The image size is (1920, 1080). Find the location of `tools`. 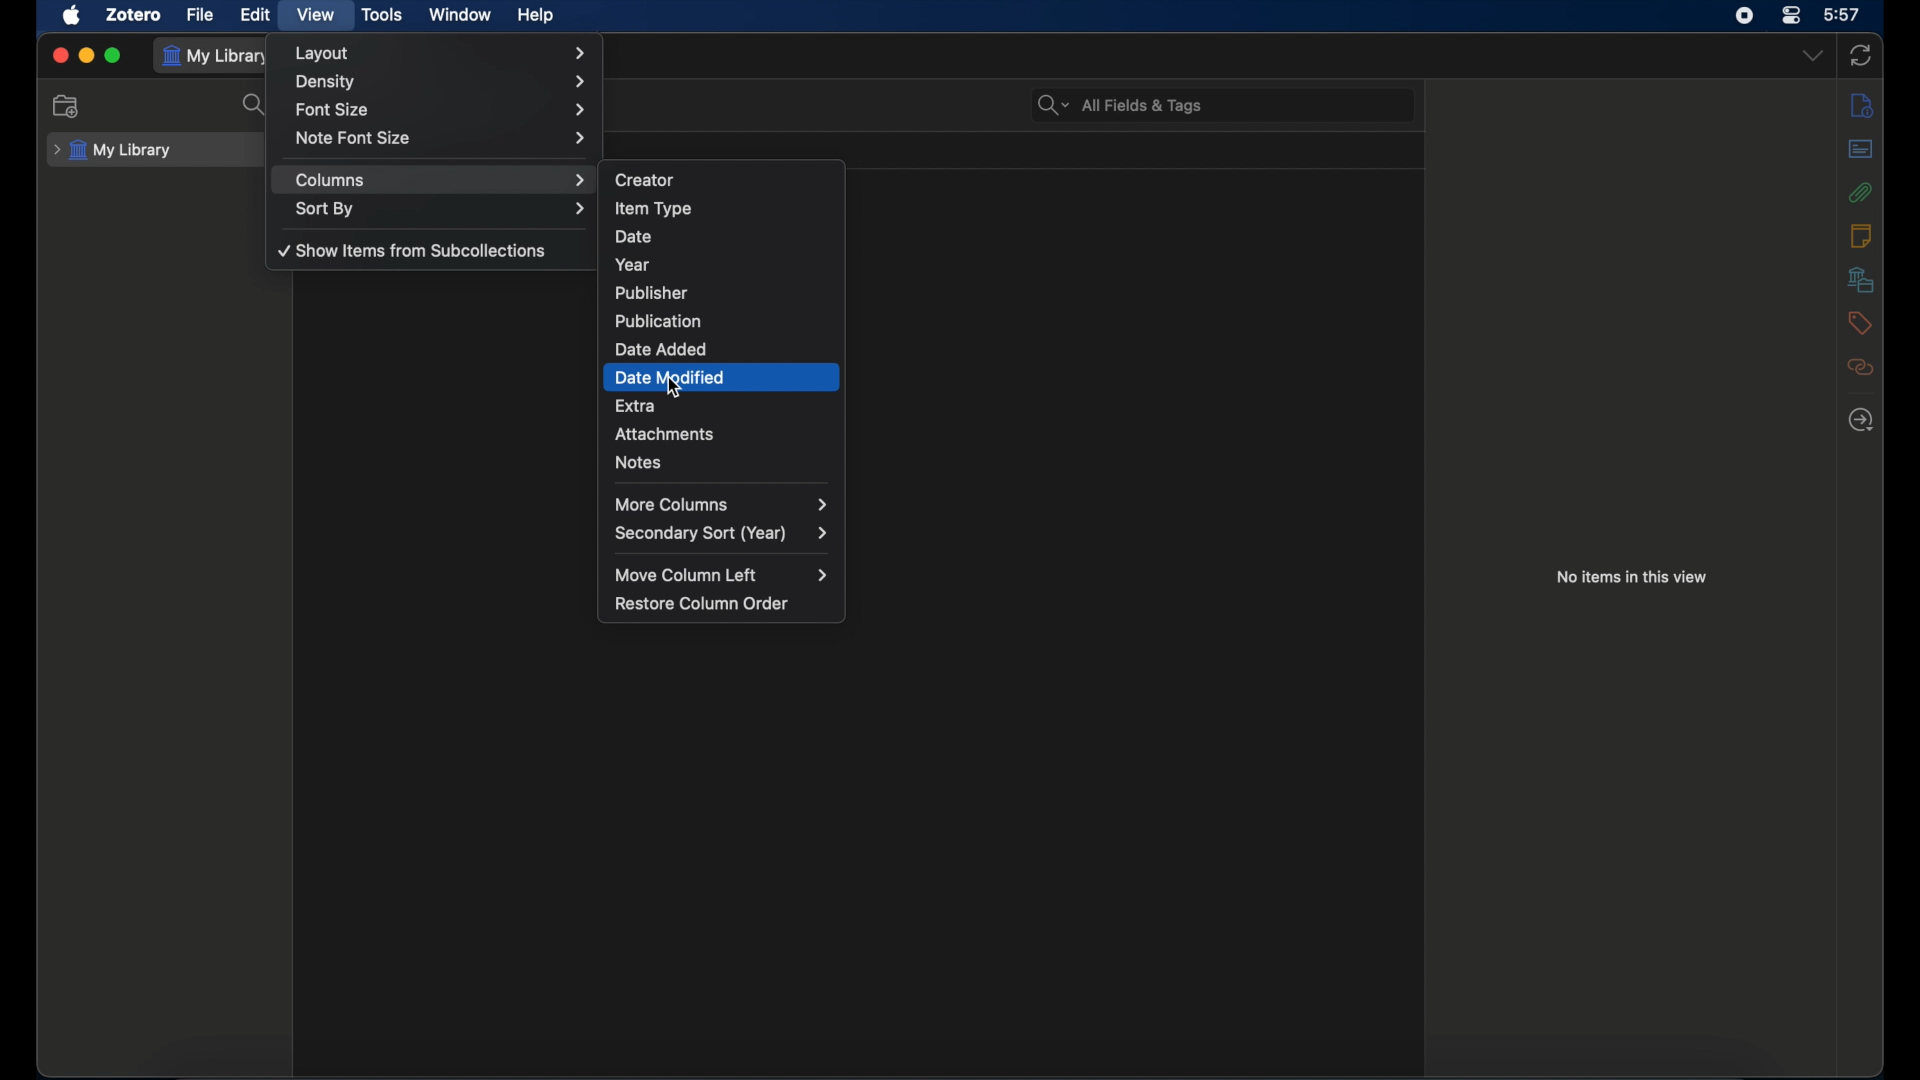

tools is located at coordinates (382, 14).